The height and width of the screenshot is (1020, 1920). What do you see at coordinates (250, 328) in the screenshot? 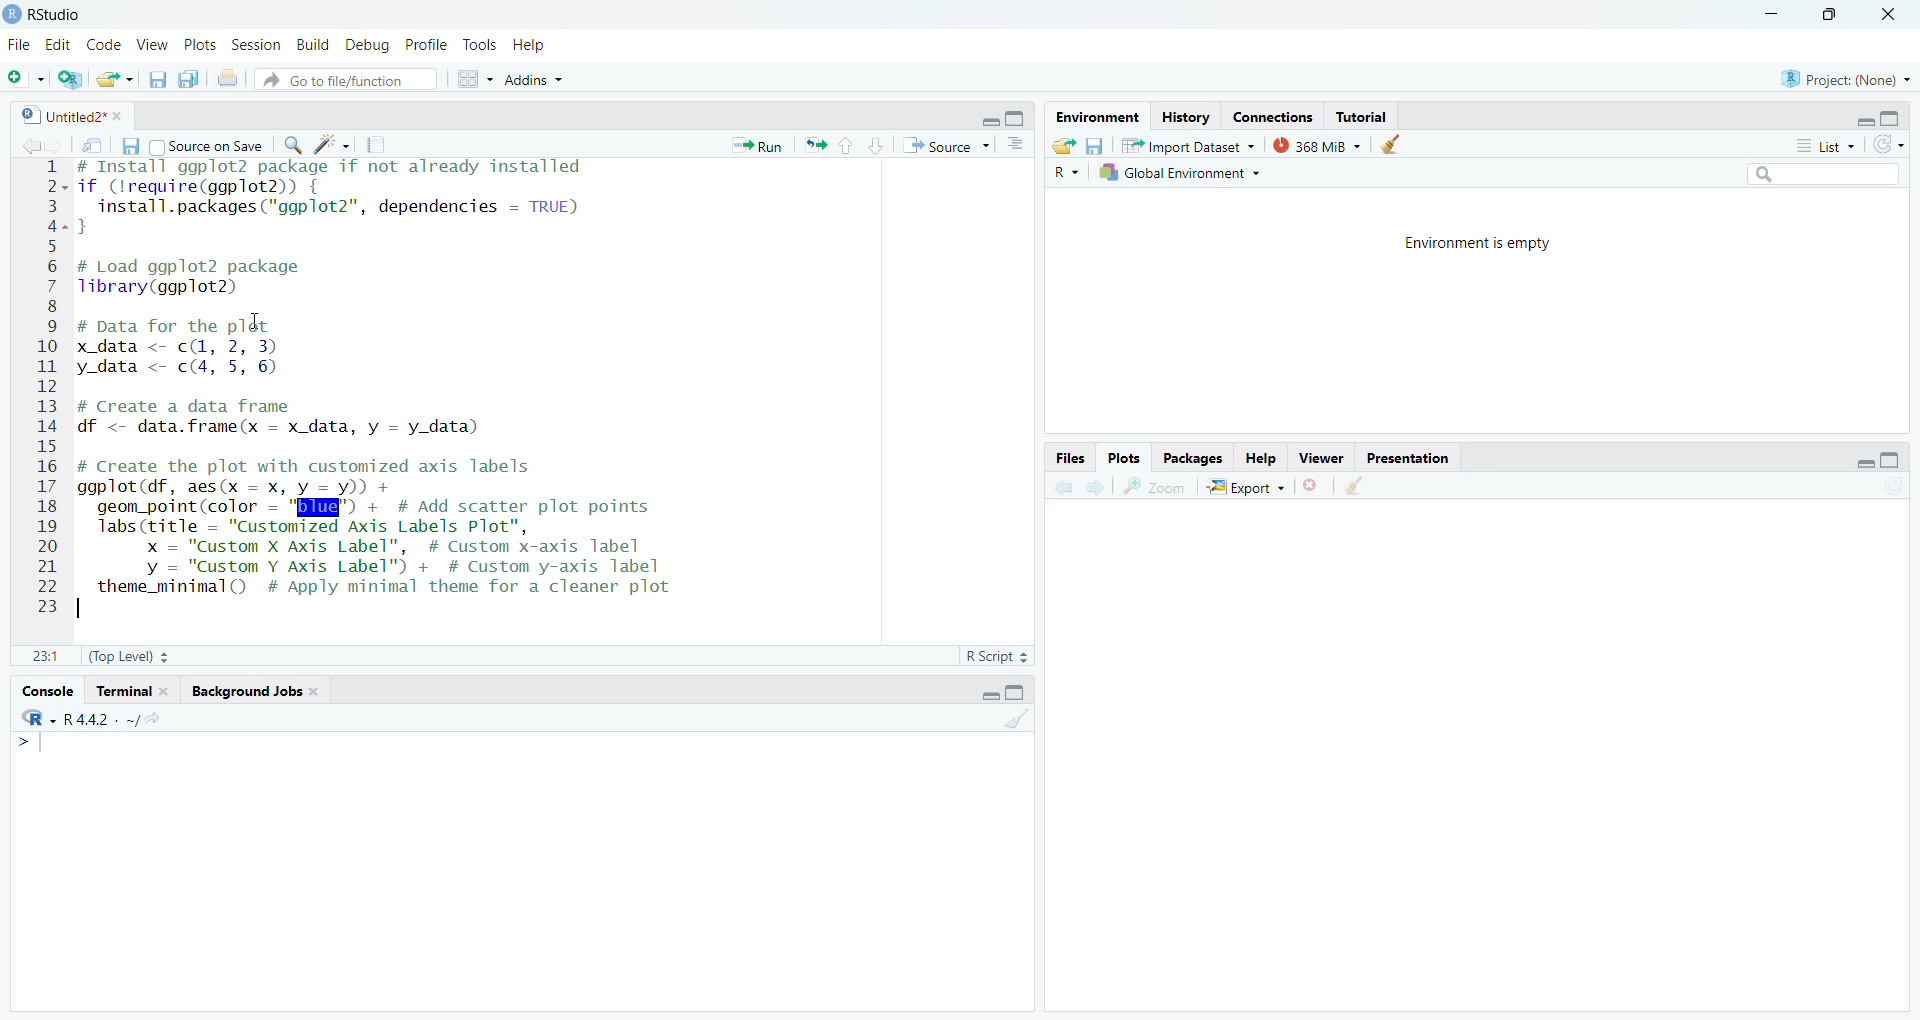
I see `cursor` at bounding box center [250, 328].